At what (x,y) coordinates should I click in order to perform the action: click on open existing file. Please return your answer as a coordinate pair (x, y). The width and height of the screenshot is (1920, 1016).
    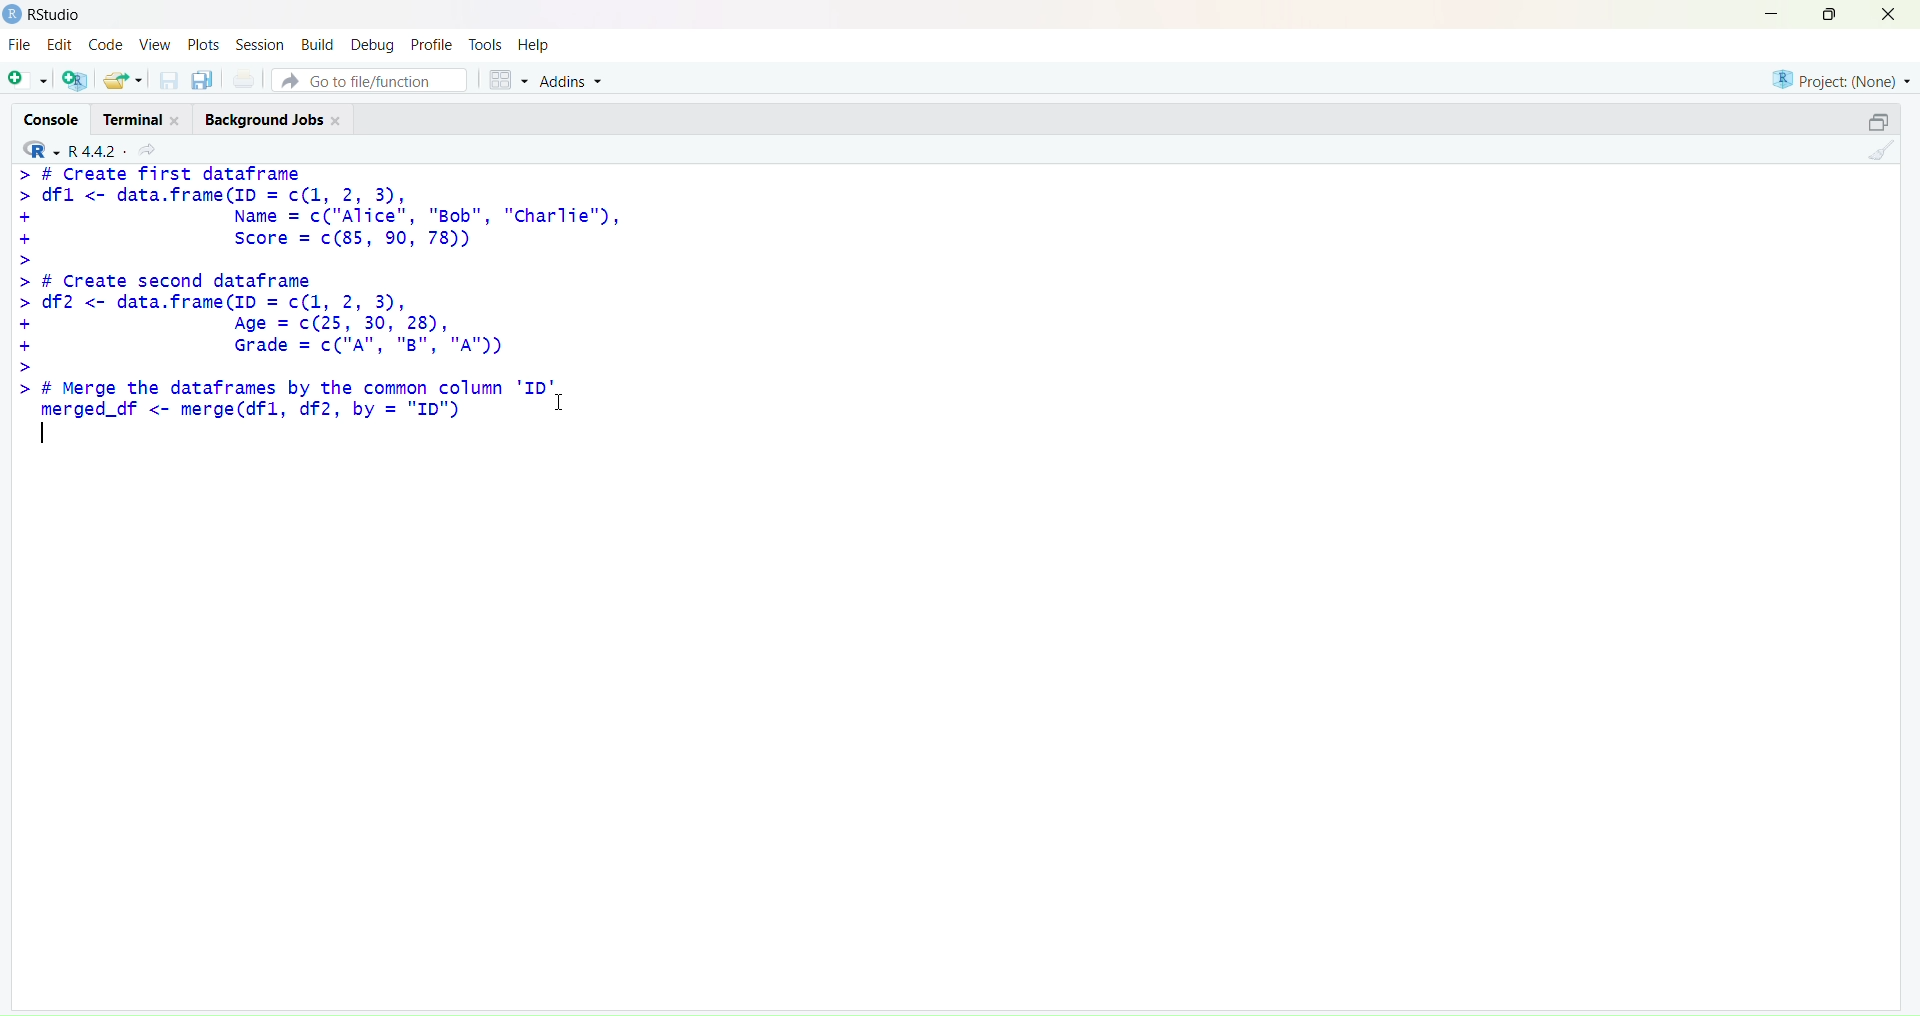
    Looking at the image, I should click on (126, 80).